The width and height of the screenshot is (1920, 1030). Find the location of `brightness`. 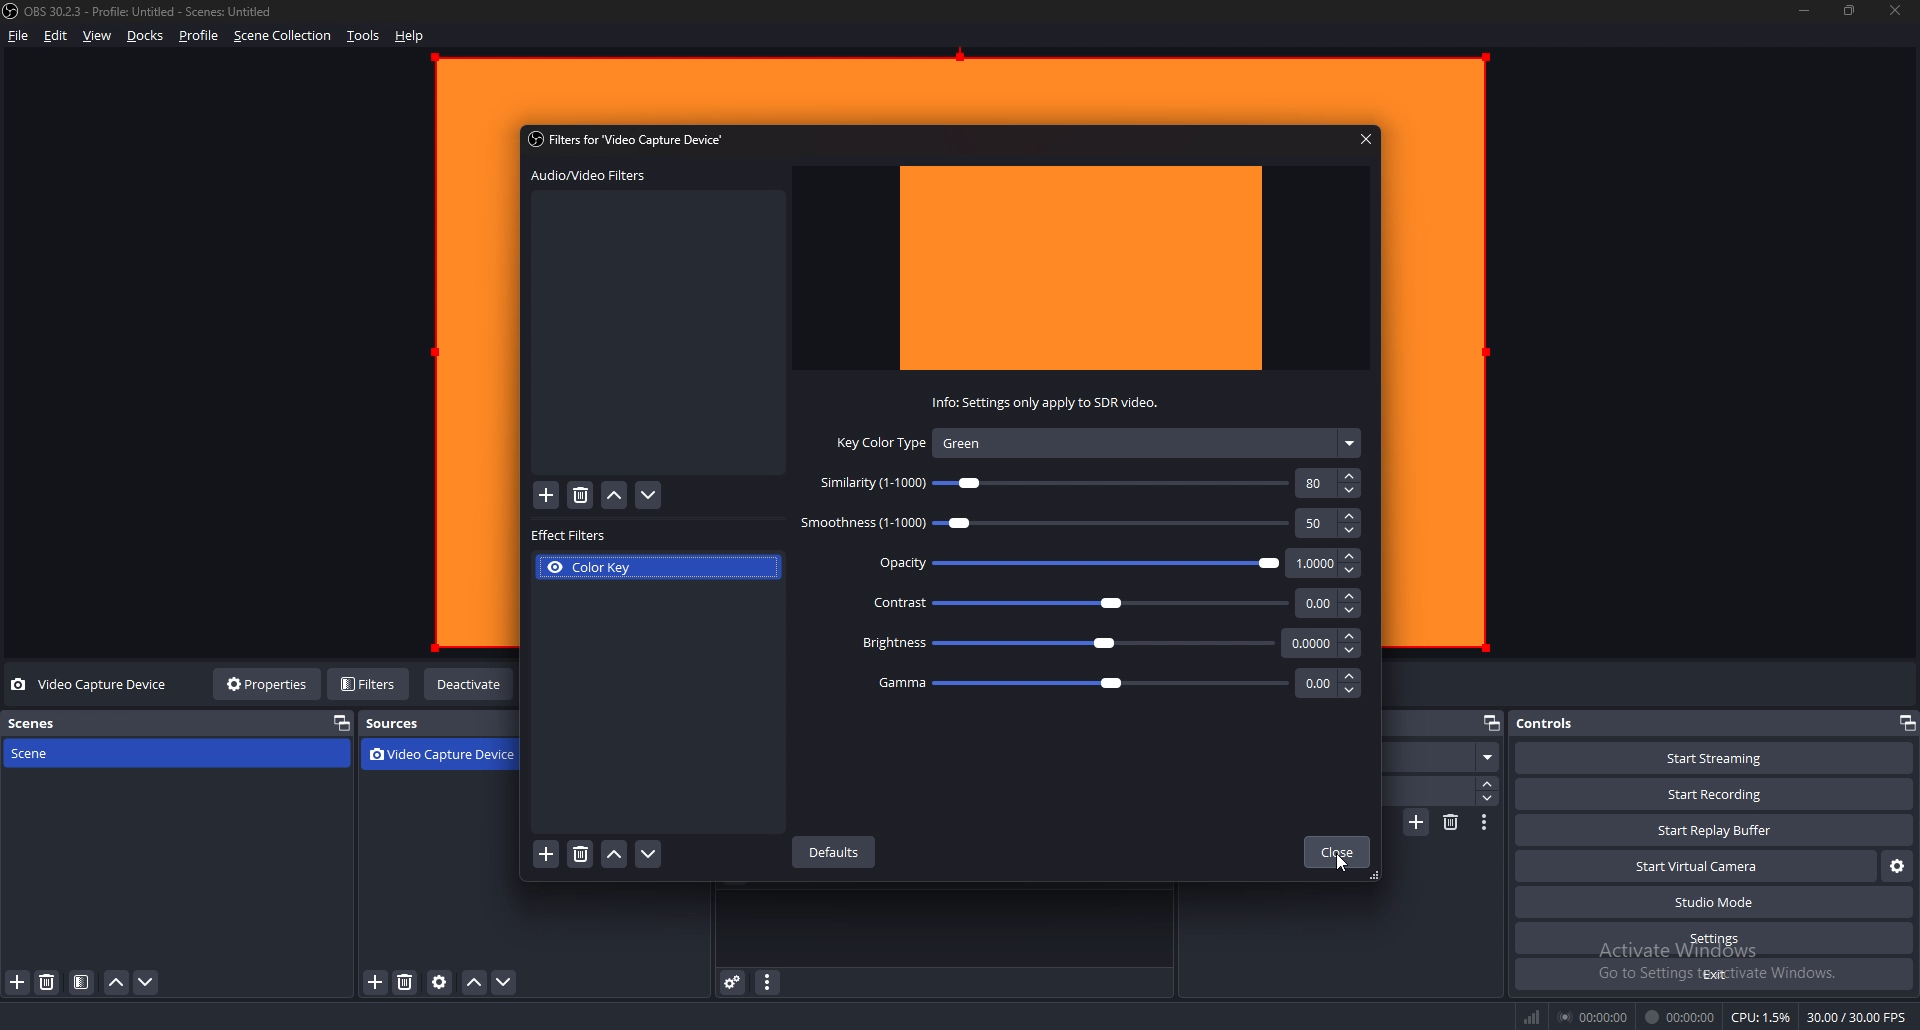

brightness is located at coordinates (1104, 642).